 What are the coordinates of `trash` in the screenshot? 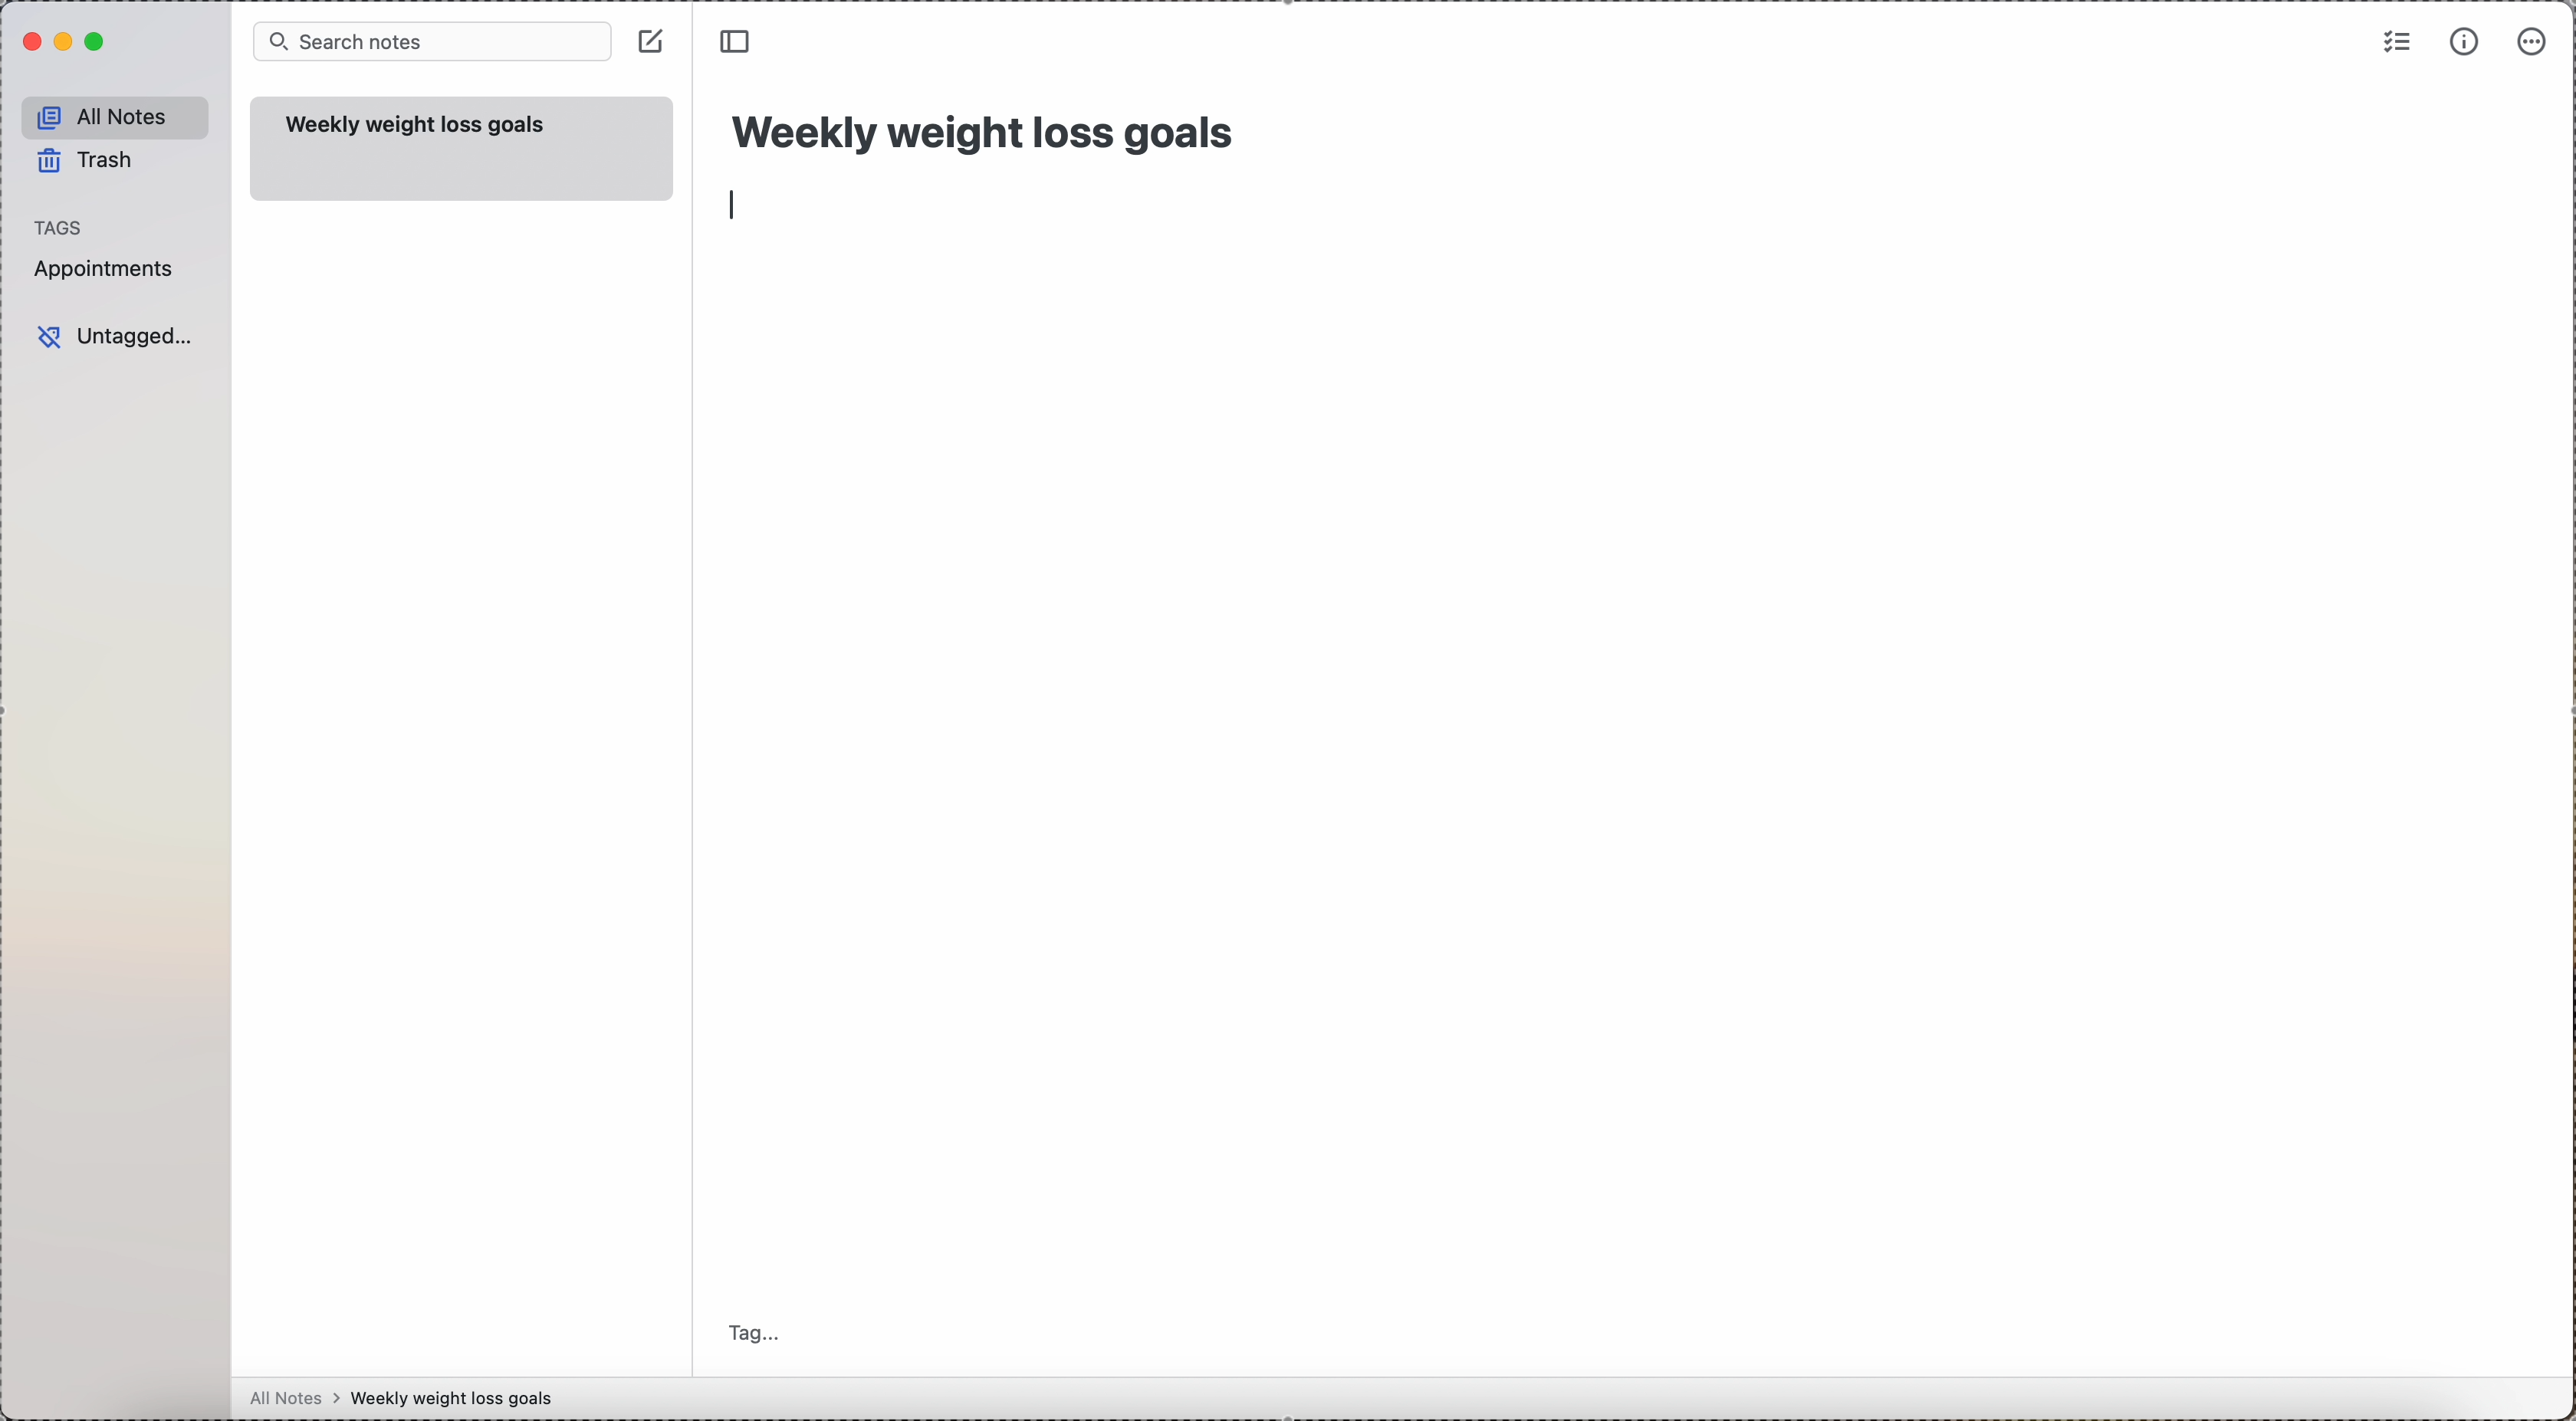 It's located at (85, 160).